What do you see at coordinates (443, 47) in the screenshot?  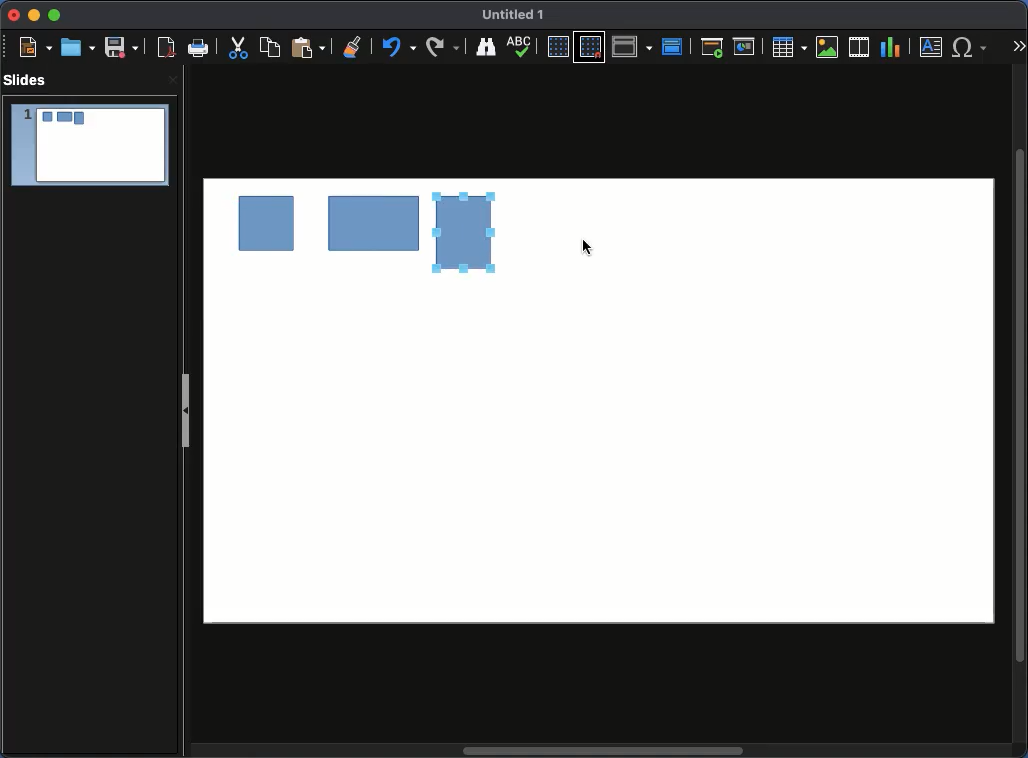 I see `Finding` at bounding box center [443, 47].